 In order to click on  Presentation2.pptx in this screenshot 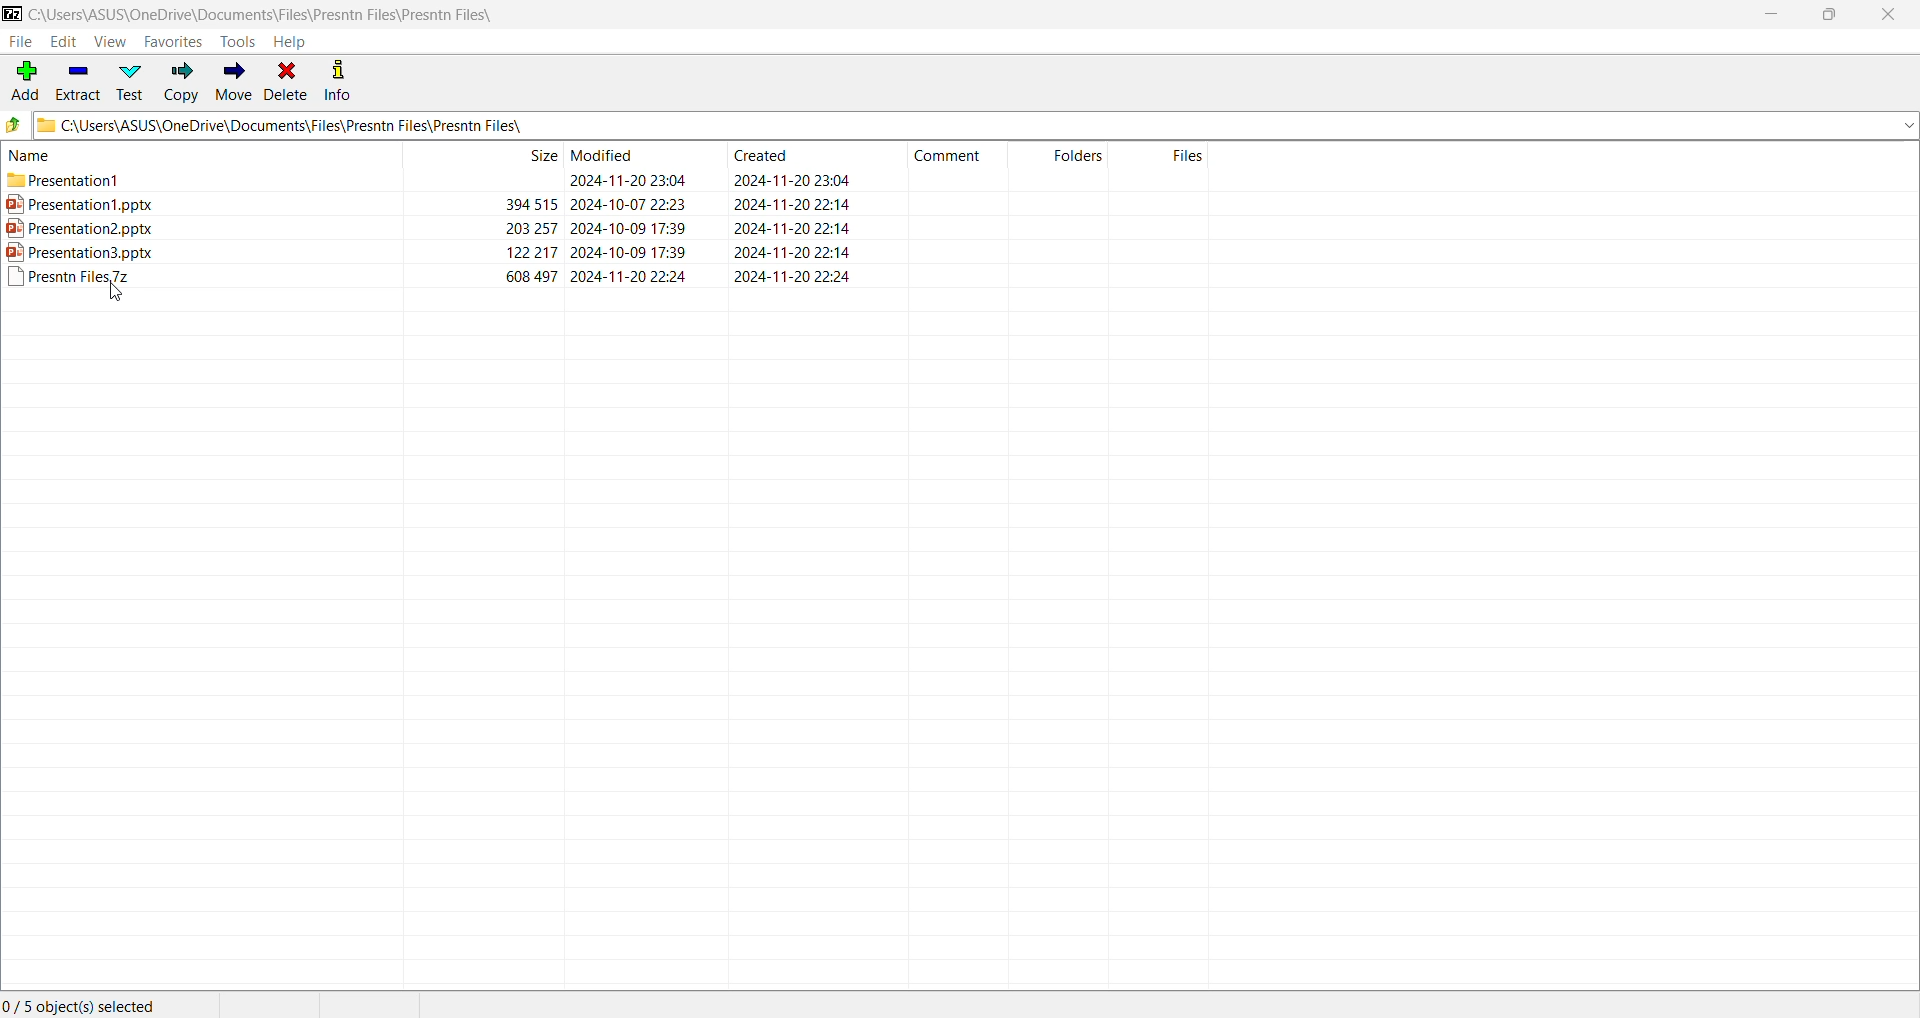, I will do `click(94, 229)`.